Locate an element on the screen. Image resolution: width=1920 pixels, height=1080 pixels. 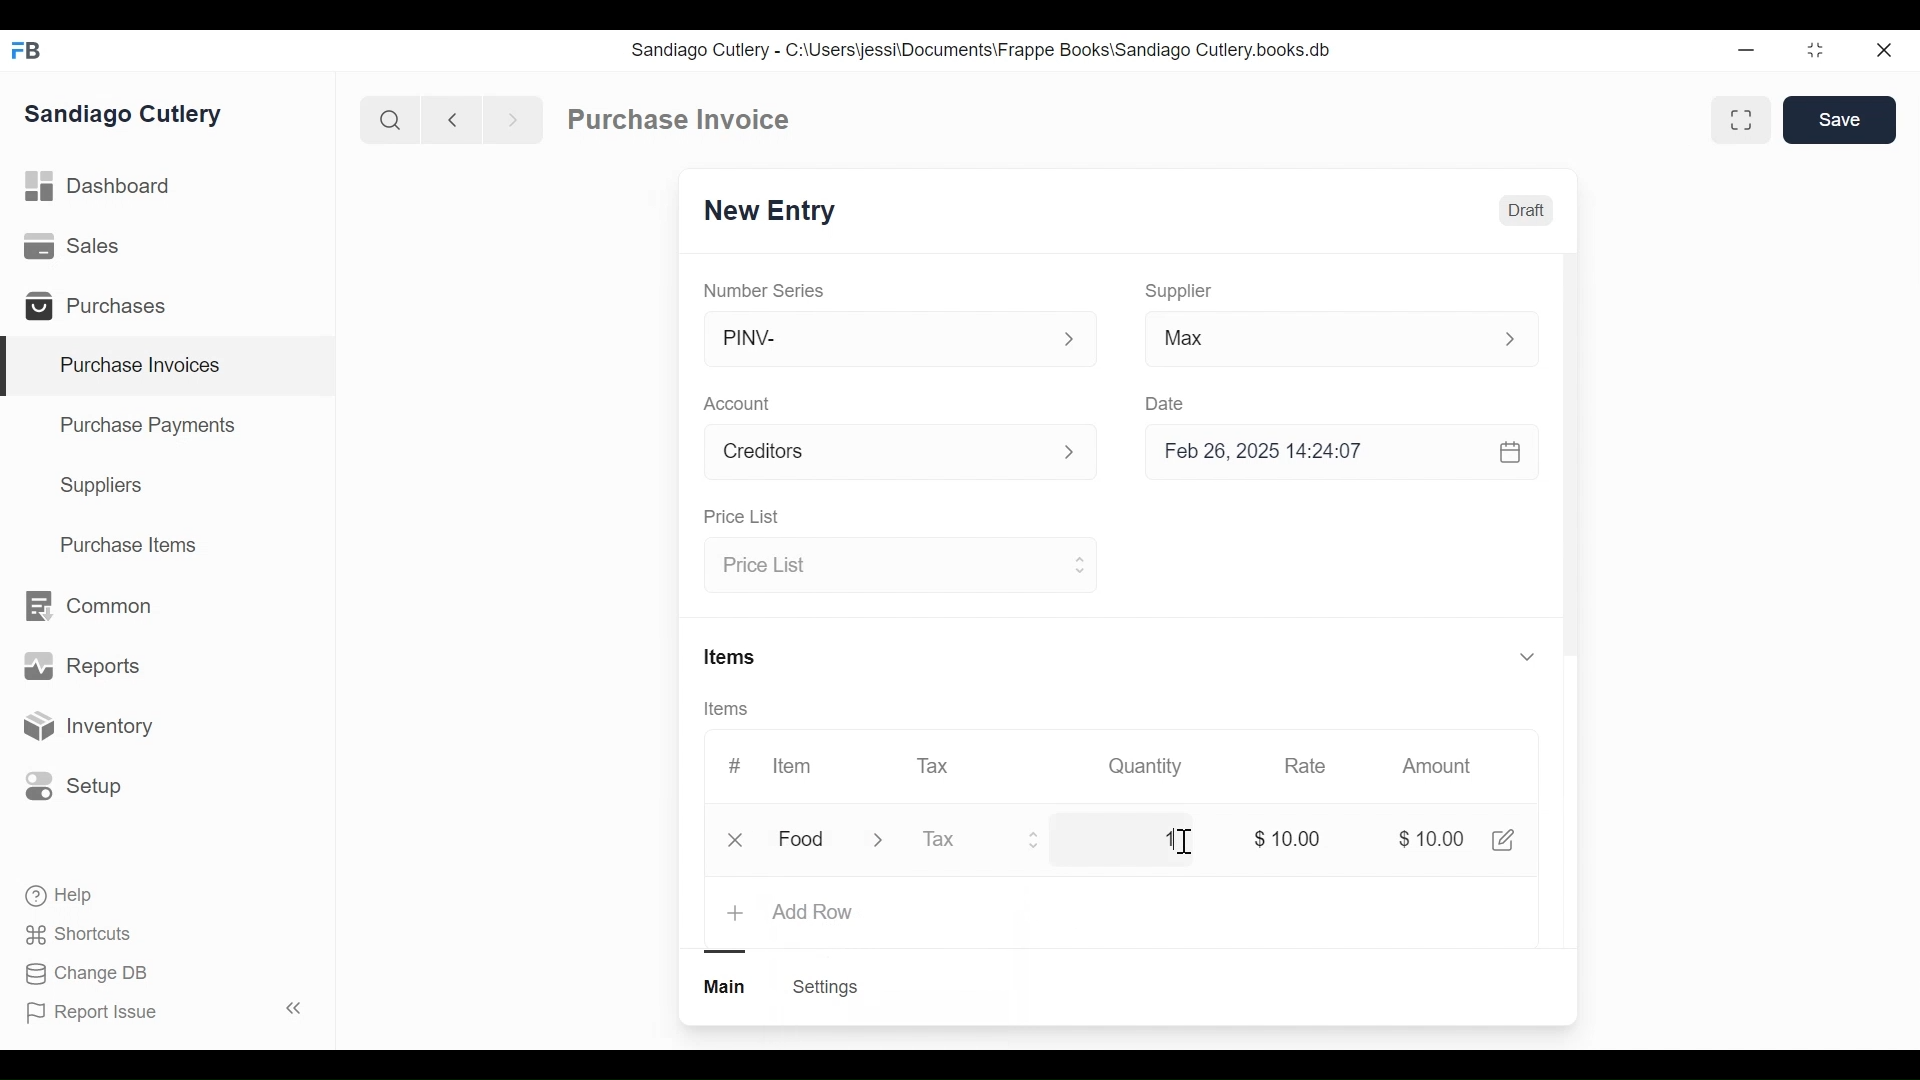
Date is located at coordinates (1166, 403).